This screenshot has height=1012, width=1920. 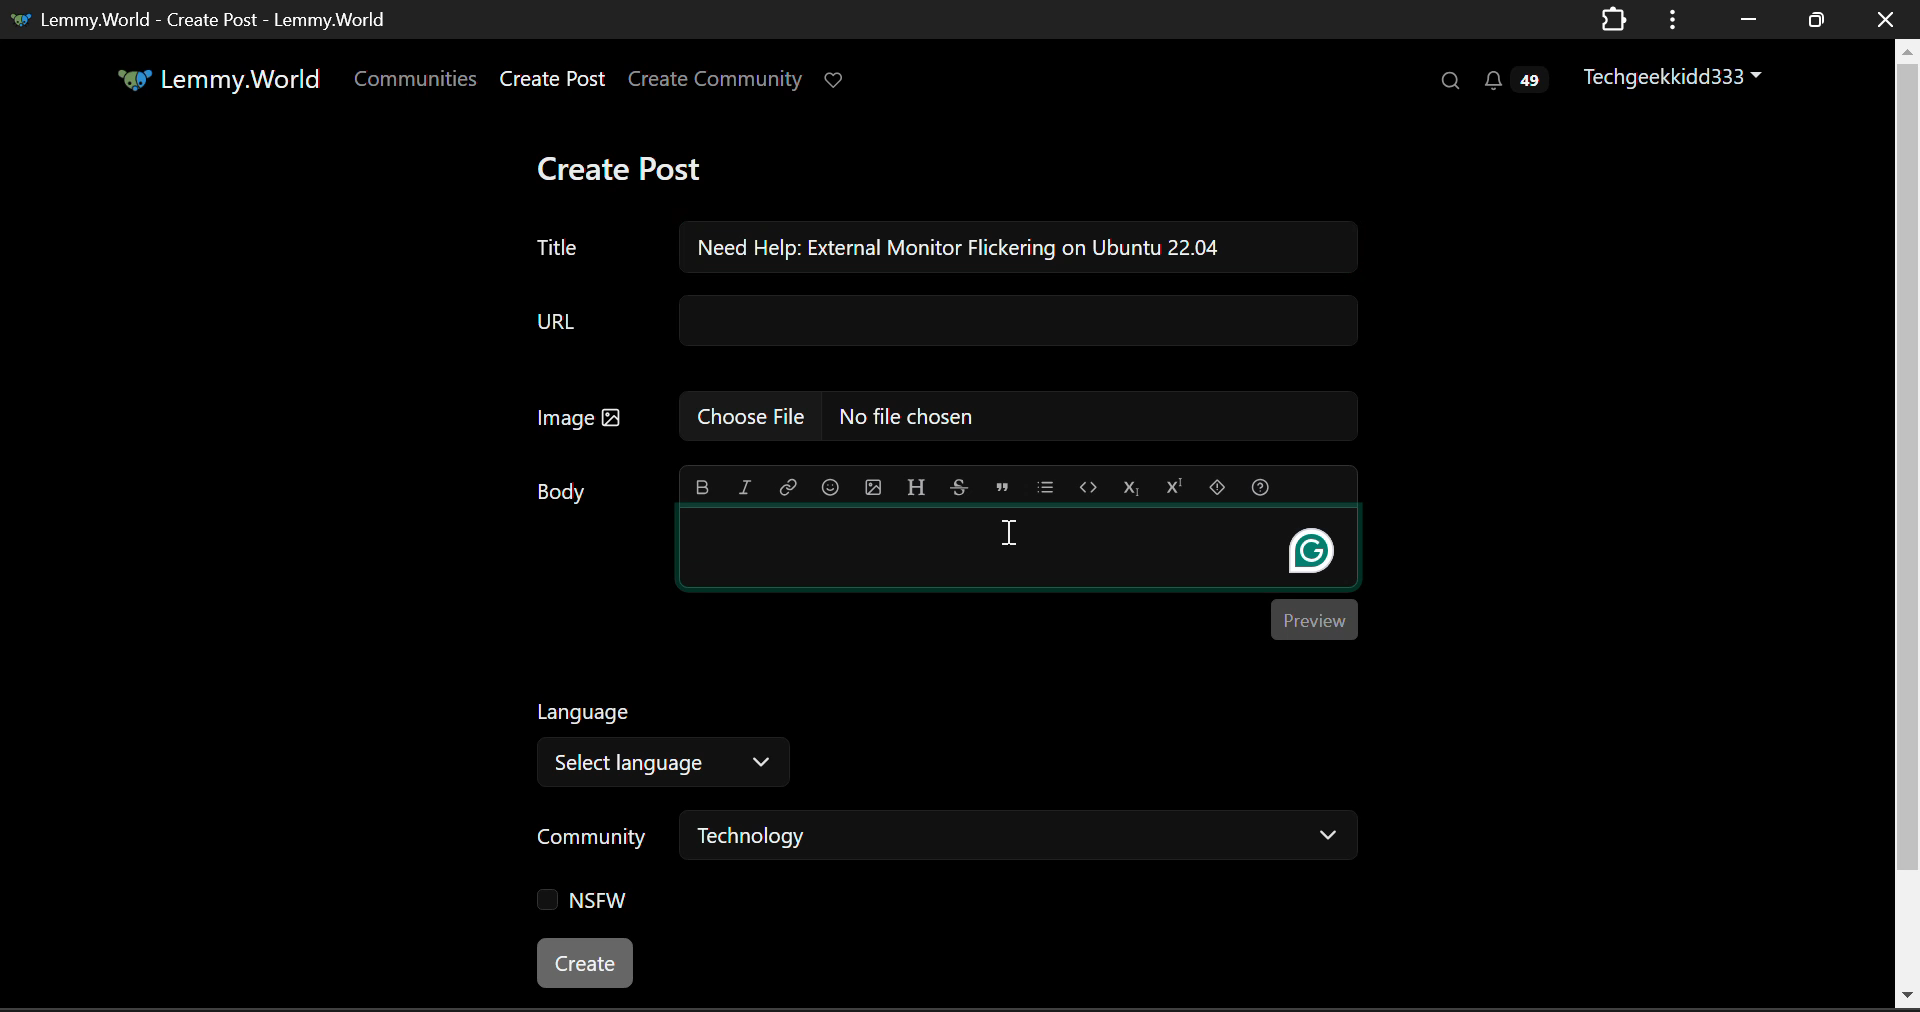 I want to click on Select Language, so click(x=673, y=738).